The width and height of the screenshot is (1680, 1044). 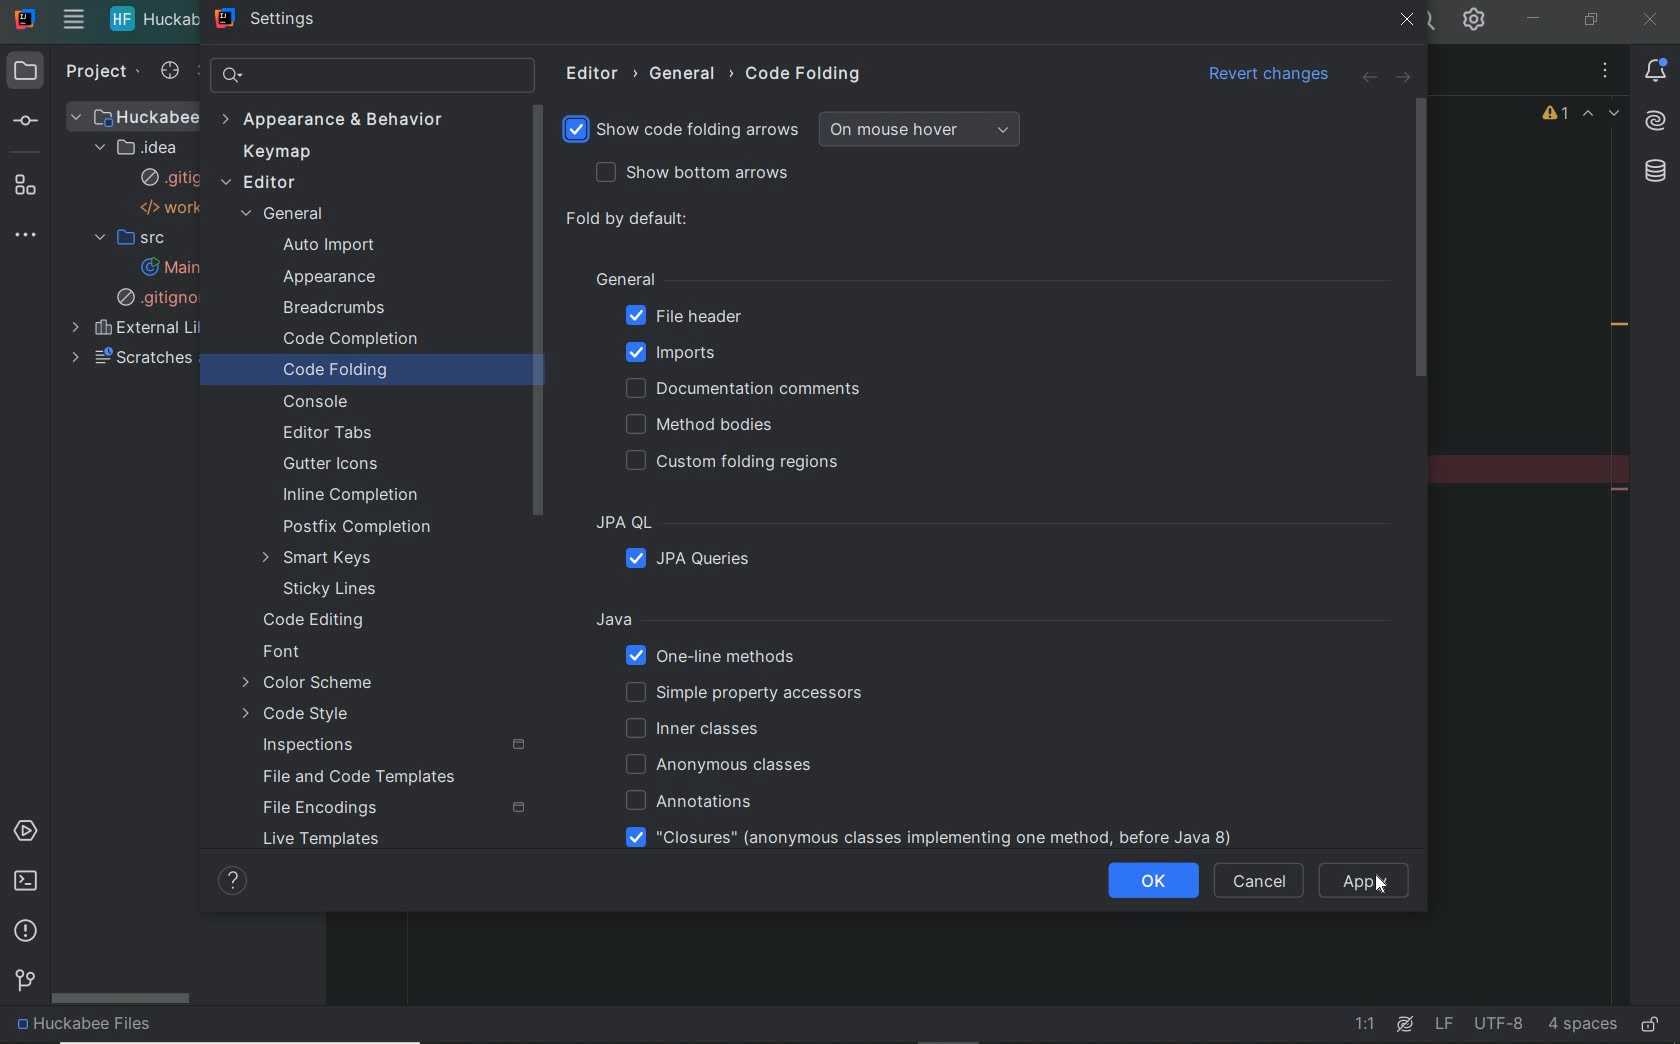 I want to click on on mouse hover, so click(x=917, y=131).